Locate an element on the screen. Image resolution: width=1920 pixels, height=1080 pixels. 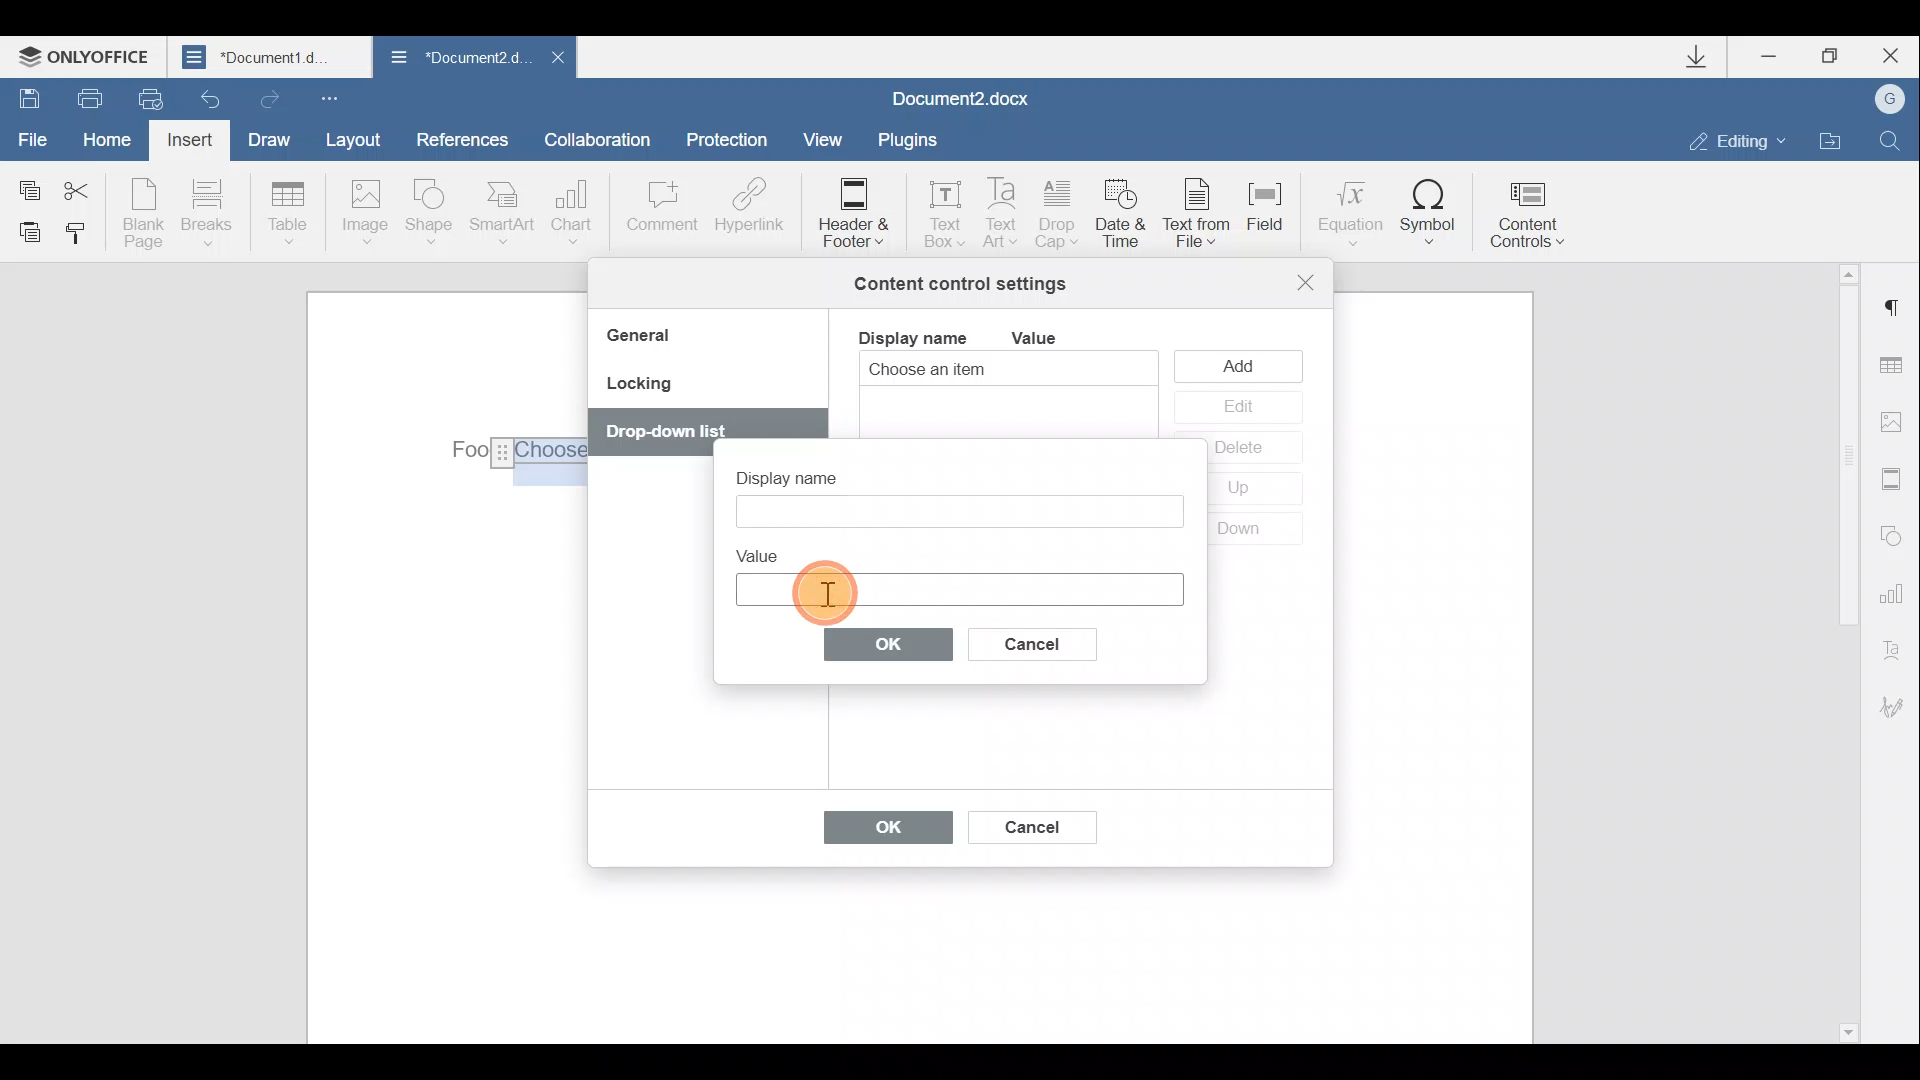
Date & time is located at coordinates (1124, 217).